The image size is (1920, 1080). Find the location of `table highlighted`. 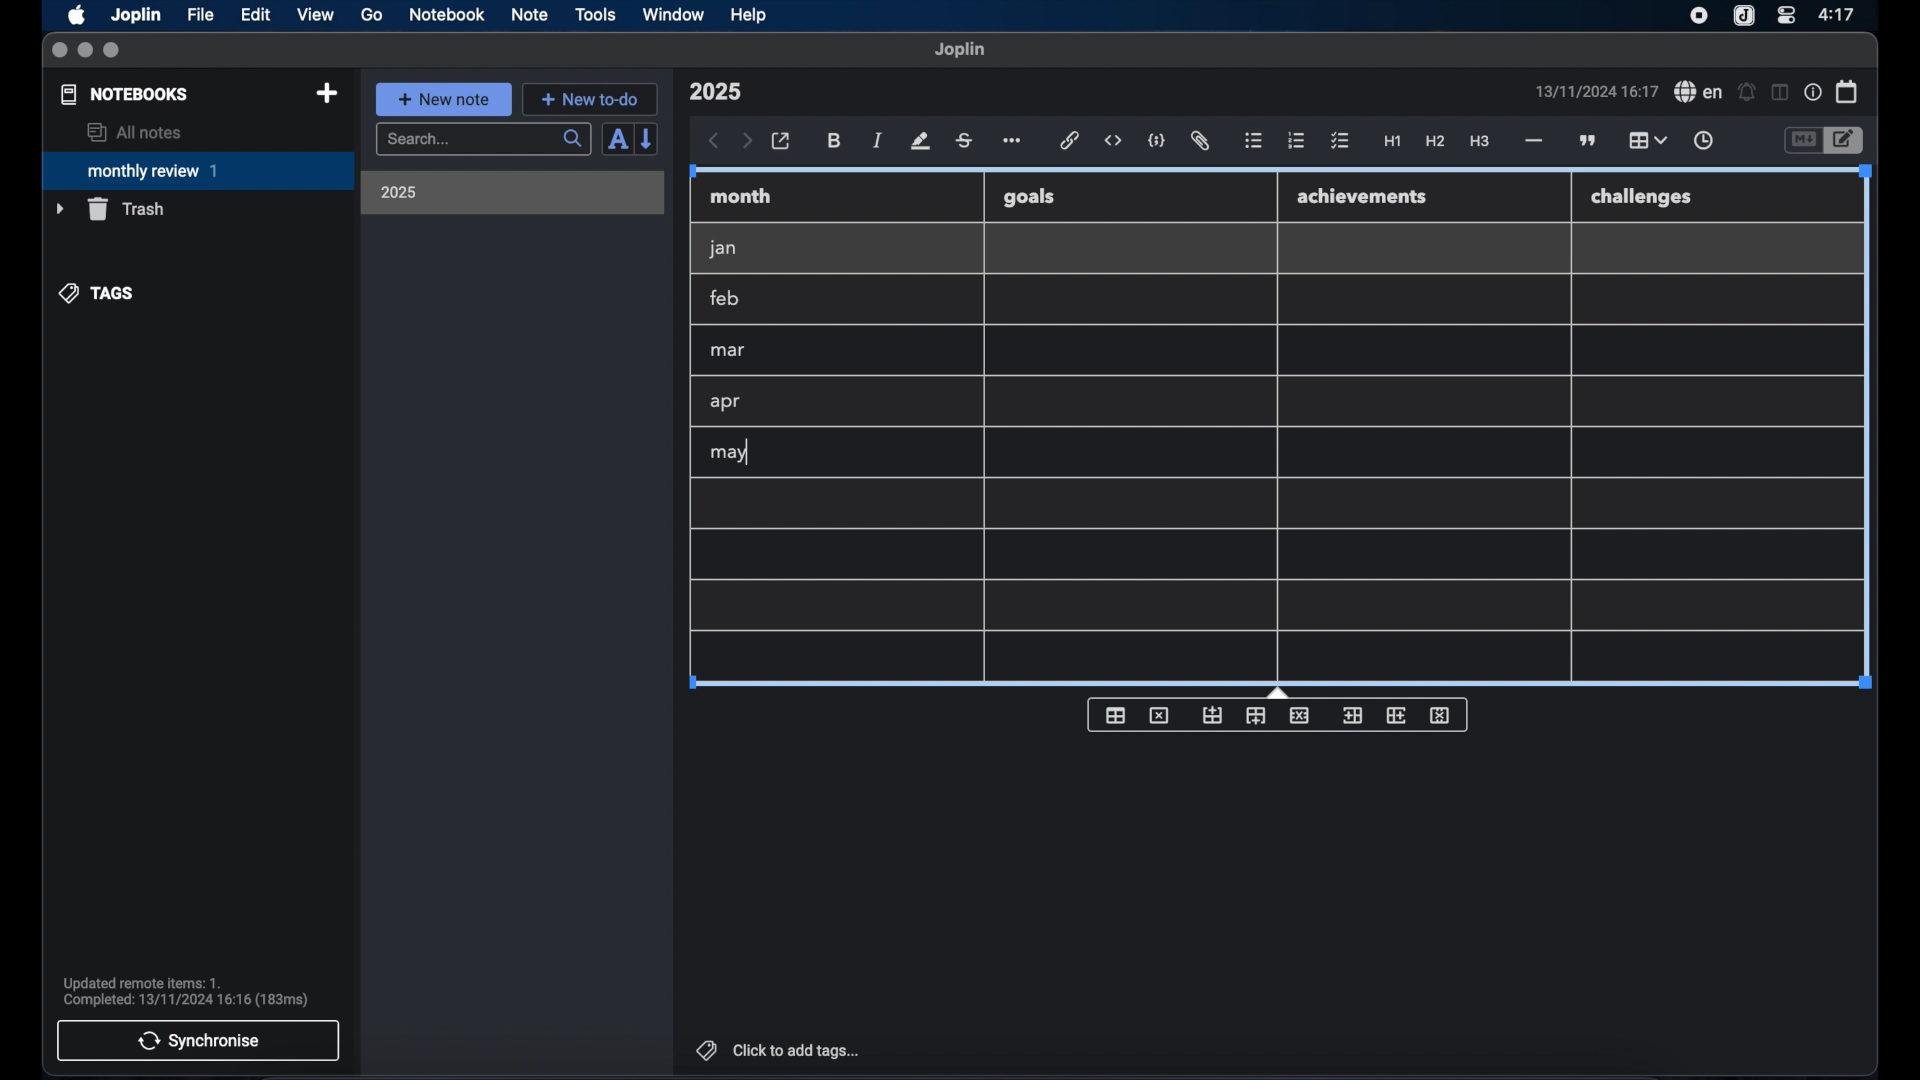

table highlighted is located at coordinates (1645, 140).